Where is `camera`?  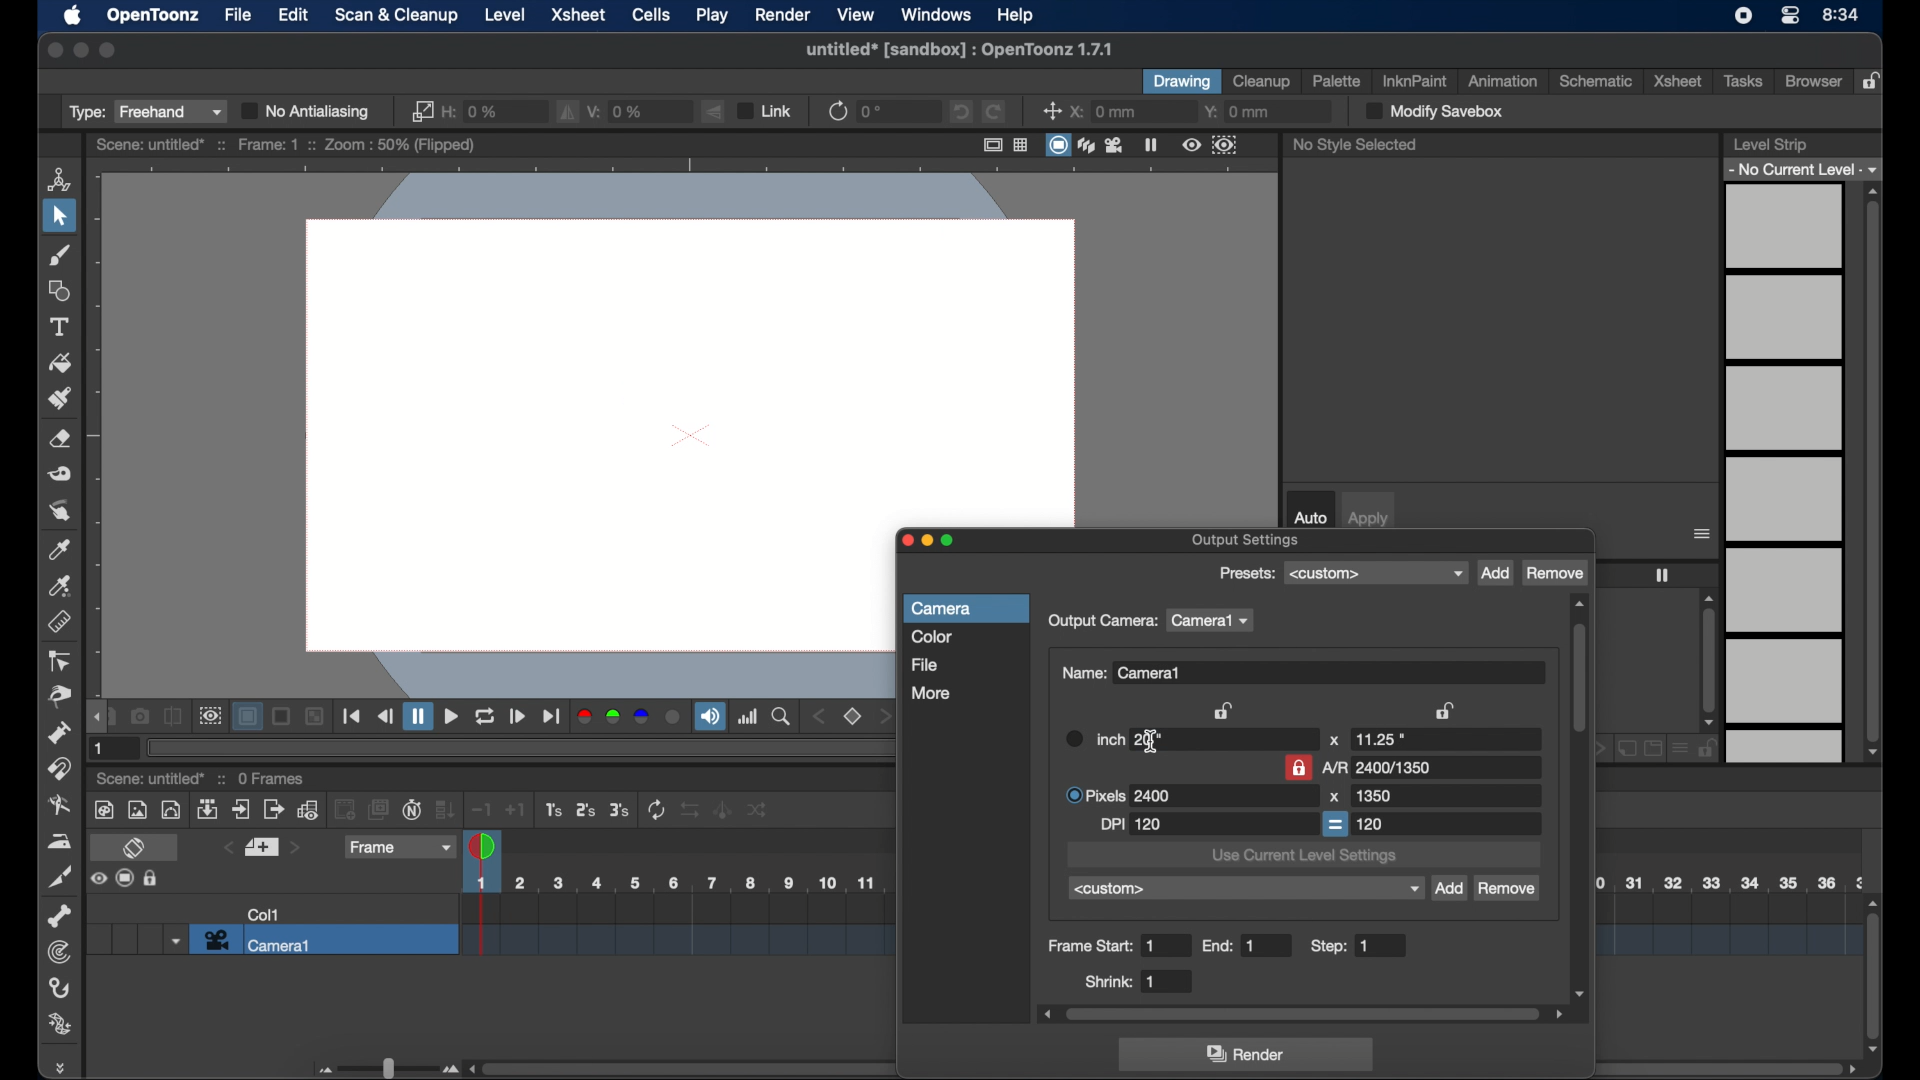
camera is located at coordinates (946, 609).